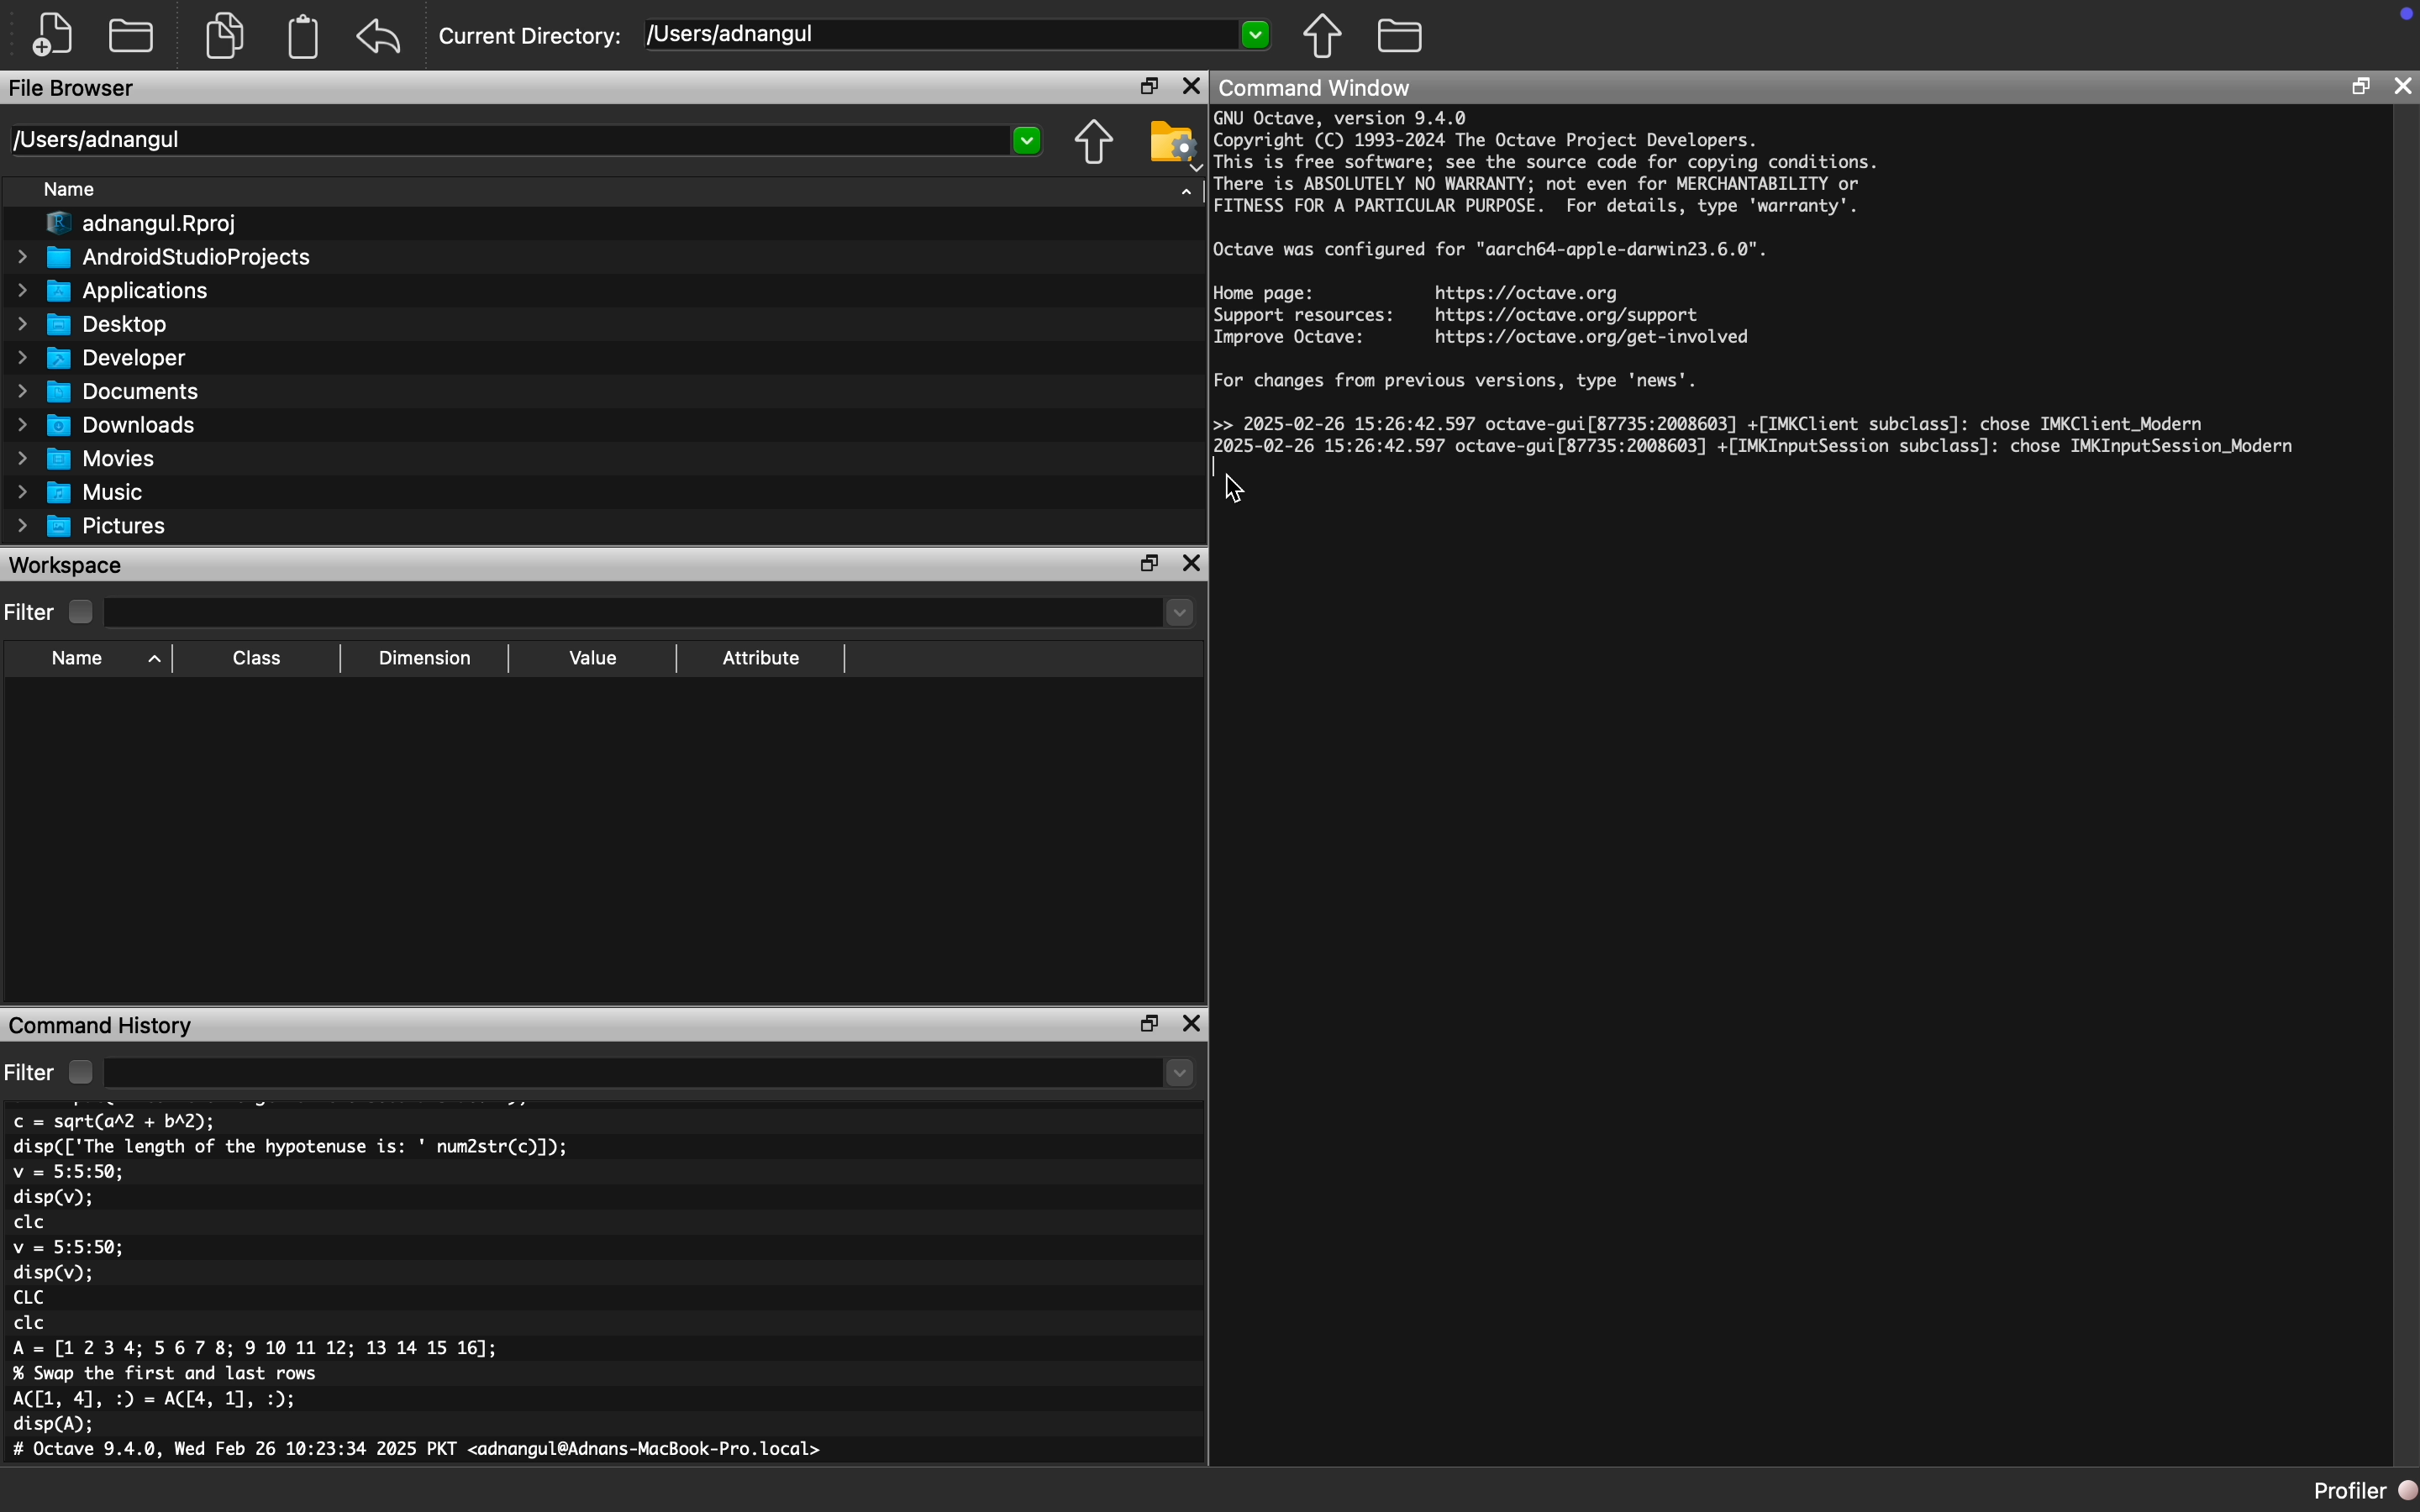  Describe the element at coordinates (102, 1024) in the screenshot. I see `Command History` at that location.